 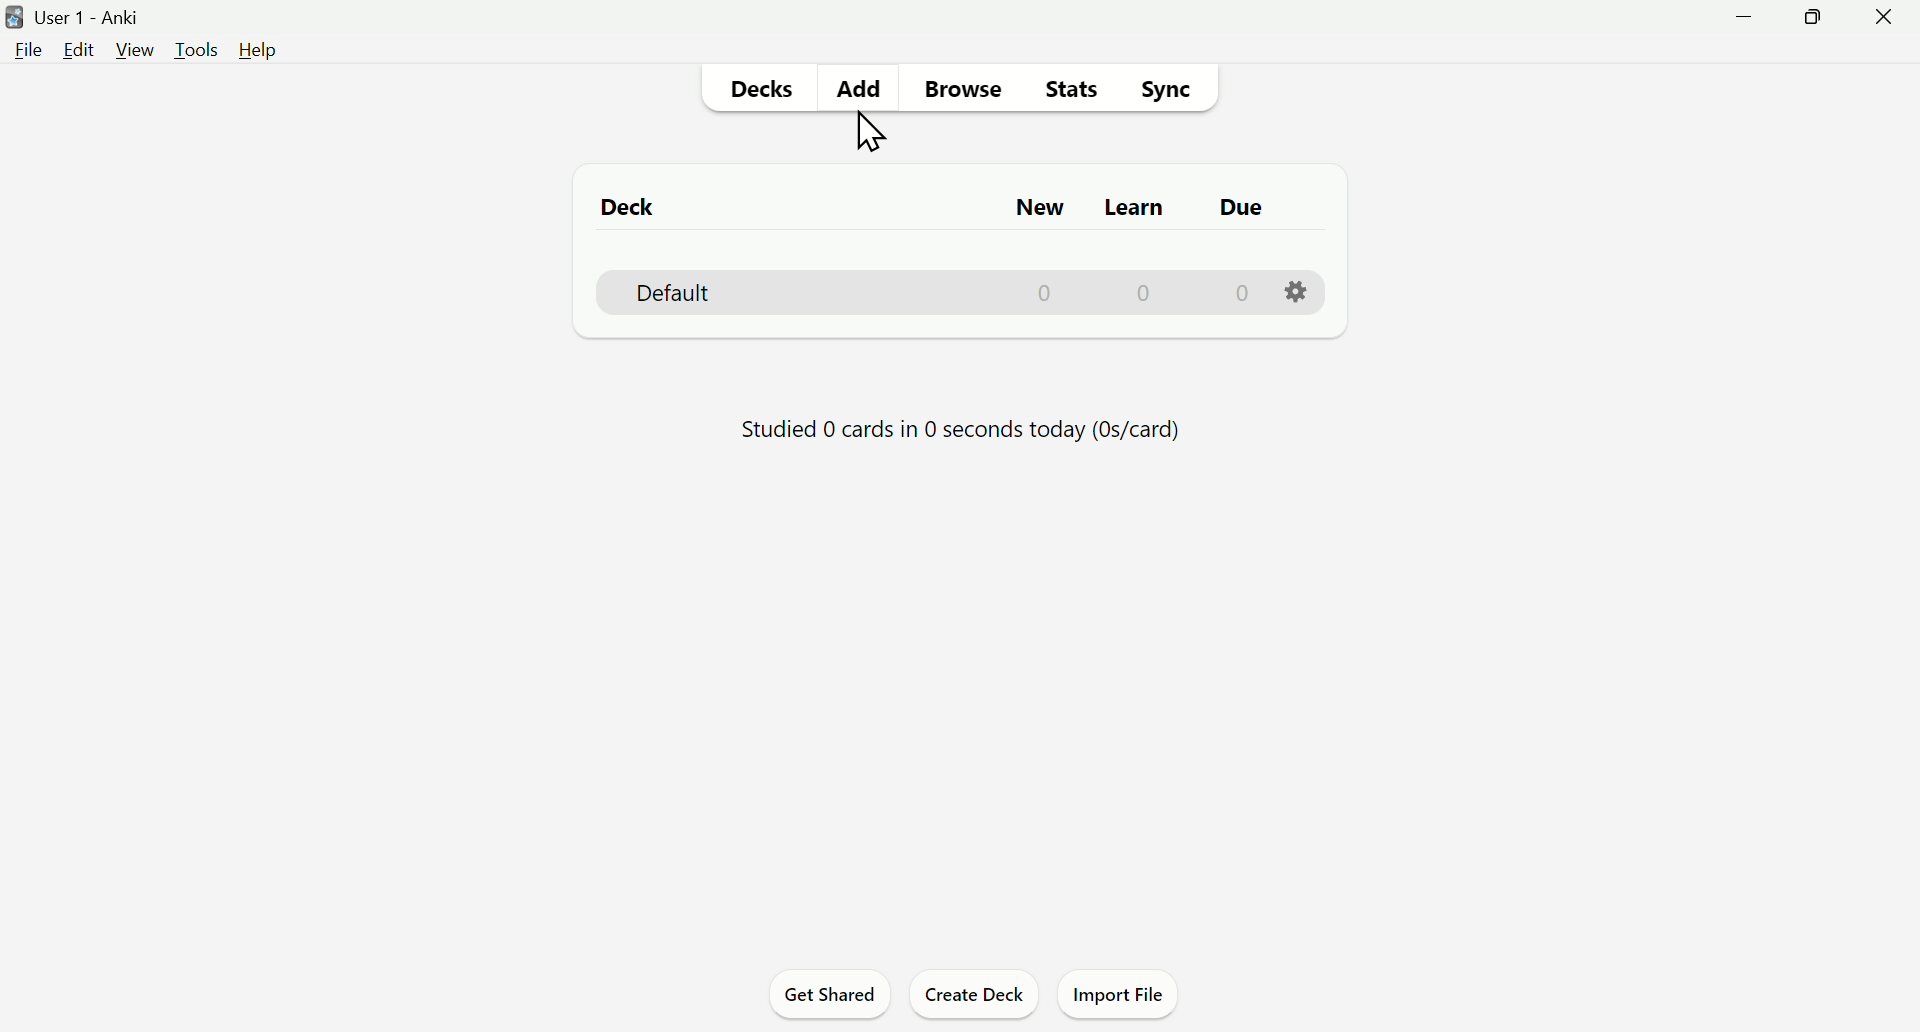 What do you see at coordinates (1882, 15) in the screenshot?
I see `Close` at bounding box center [1882, 15].